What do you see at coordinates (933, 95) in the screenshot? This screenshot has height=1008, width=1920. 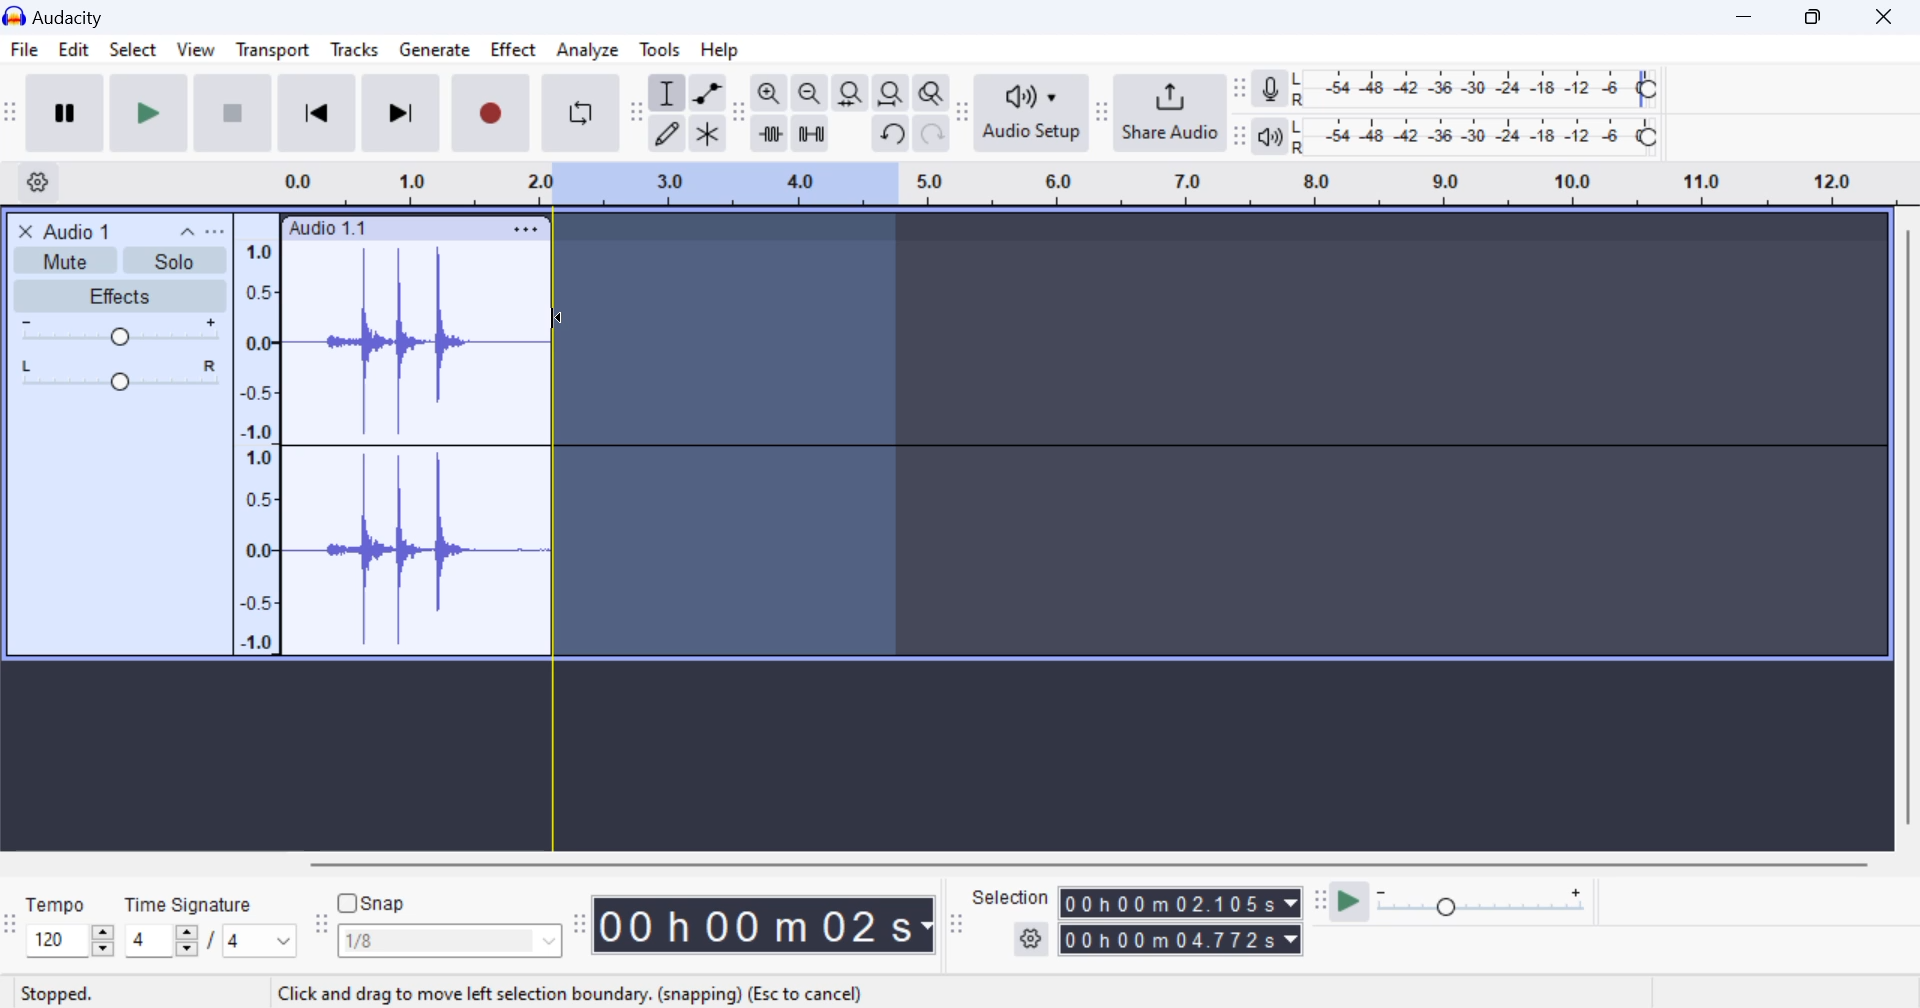 I see `zoom toggle` at bounding box center [933, 95].